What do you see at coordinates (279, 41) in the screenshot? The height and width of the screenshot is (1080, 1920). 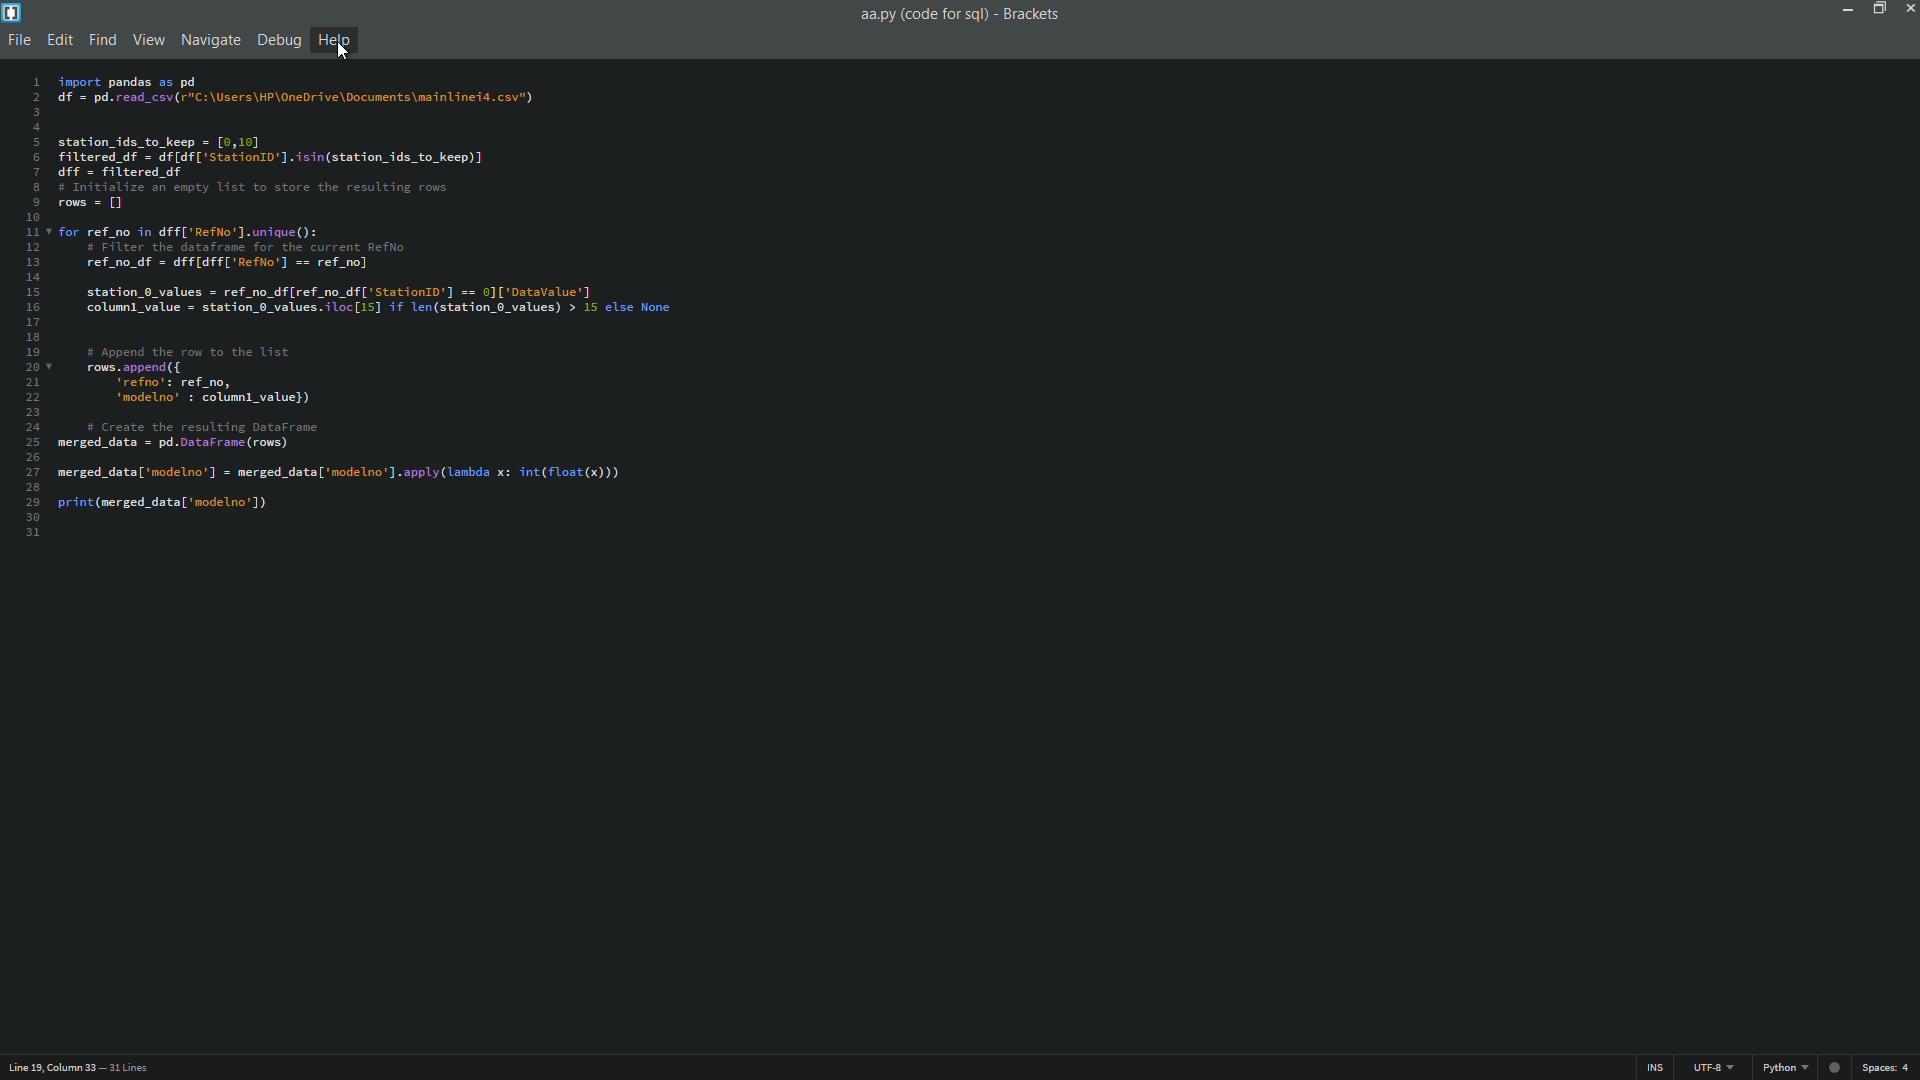 I see `debug menu` at bounding box center [279, 41].